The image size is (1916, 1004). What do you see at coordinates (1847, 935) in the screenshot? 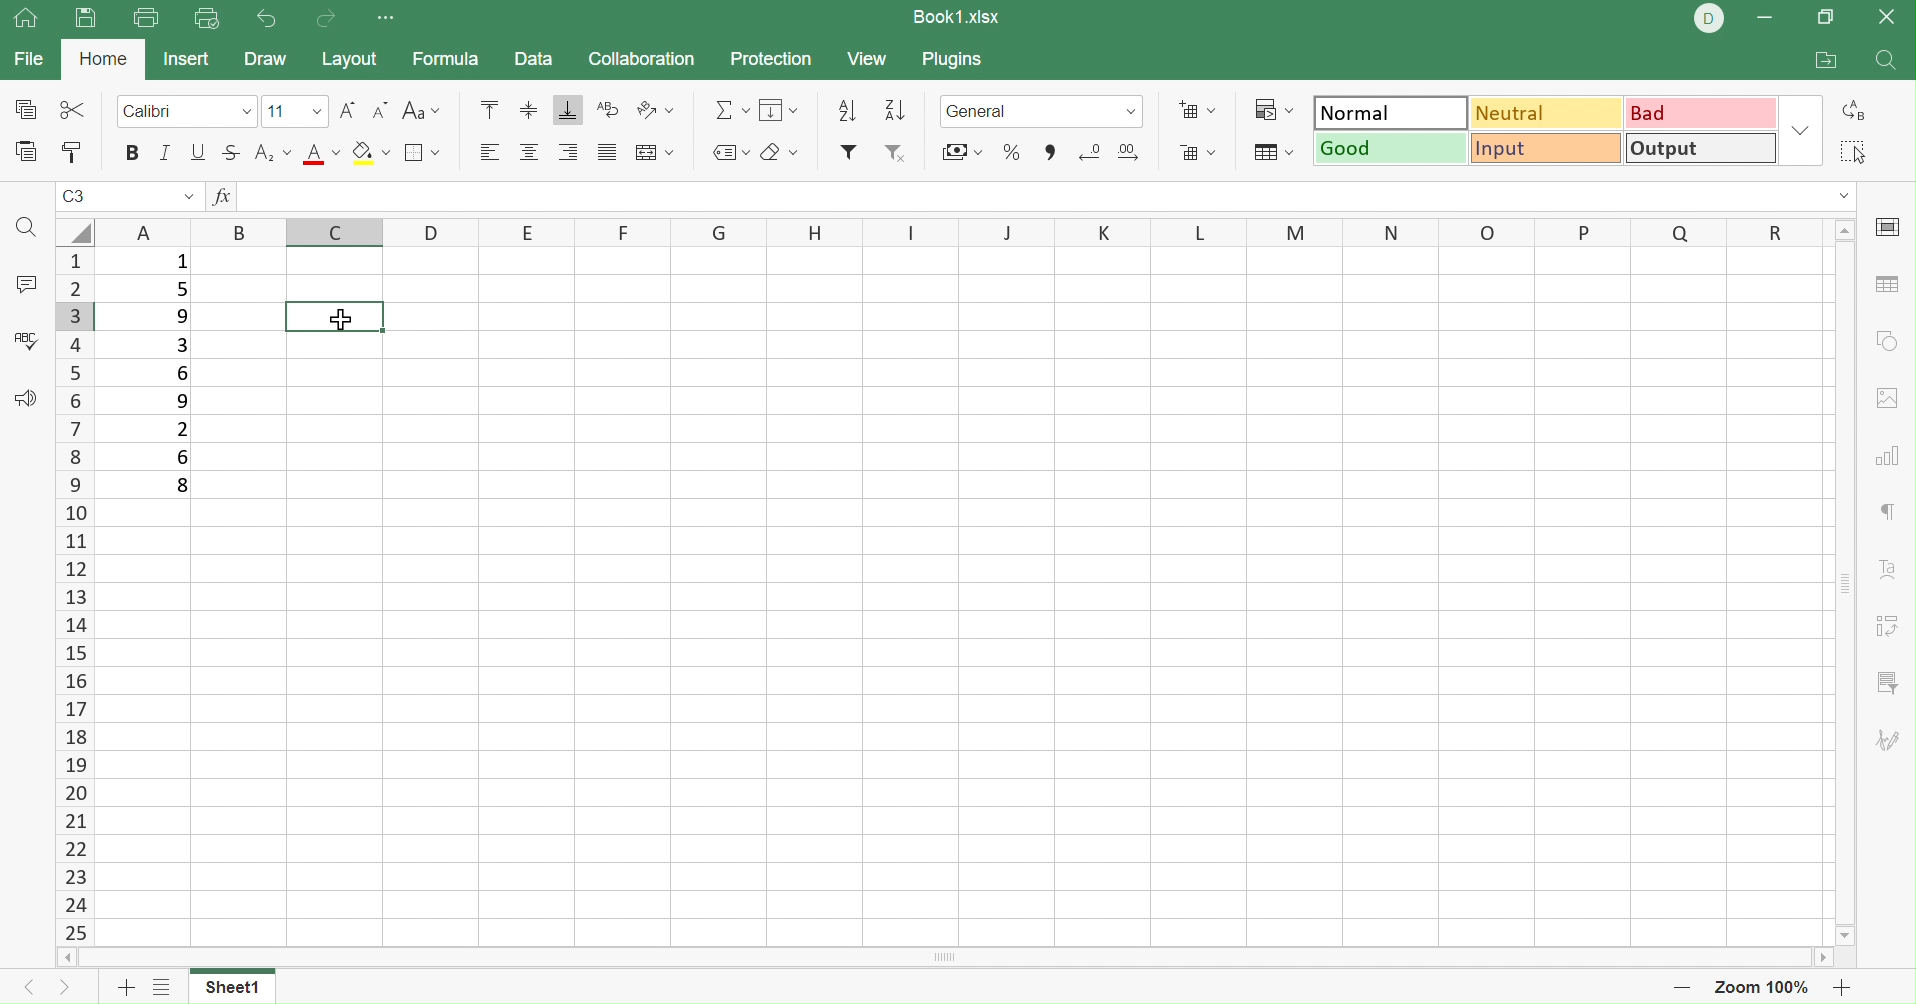
I see `Scroll down` at bounding box center [1847, 935].